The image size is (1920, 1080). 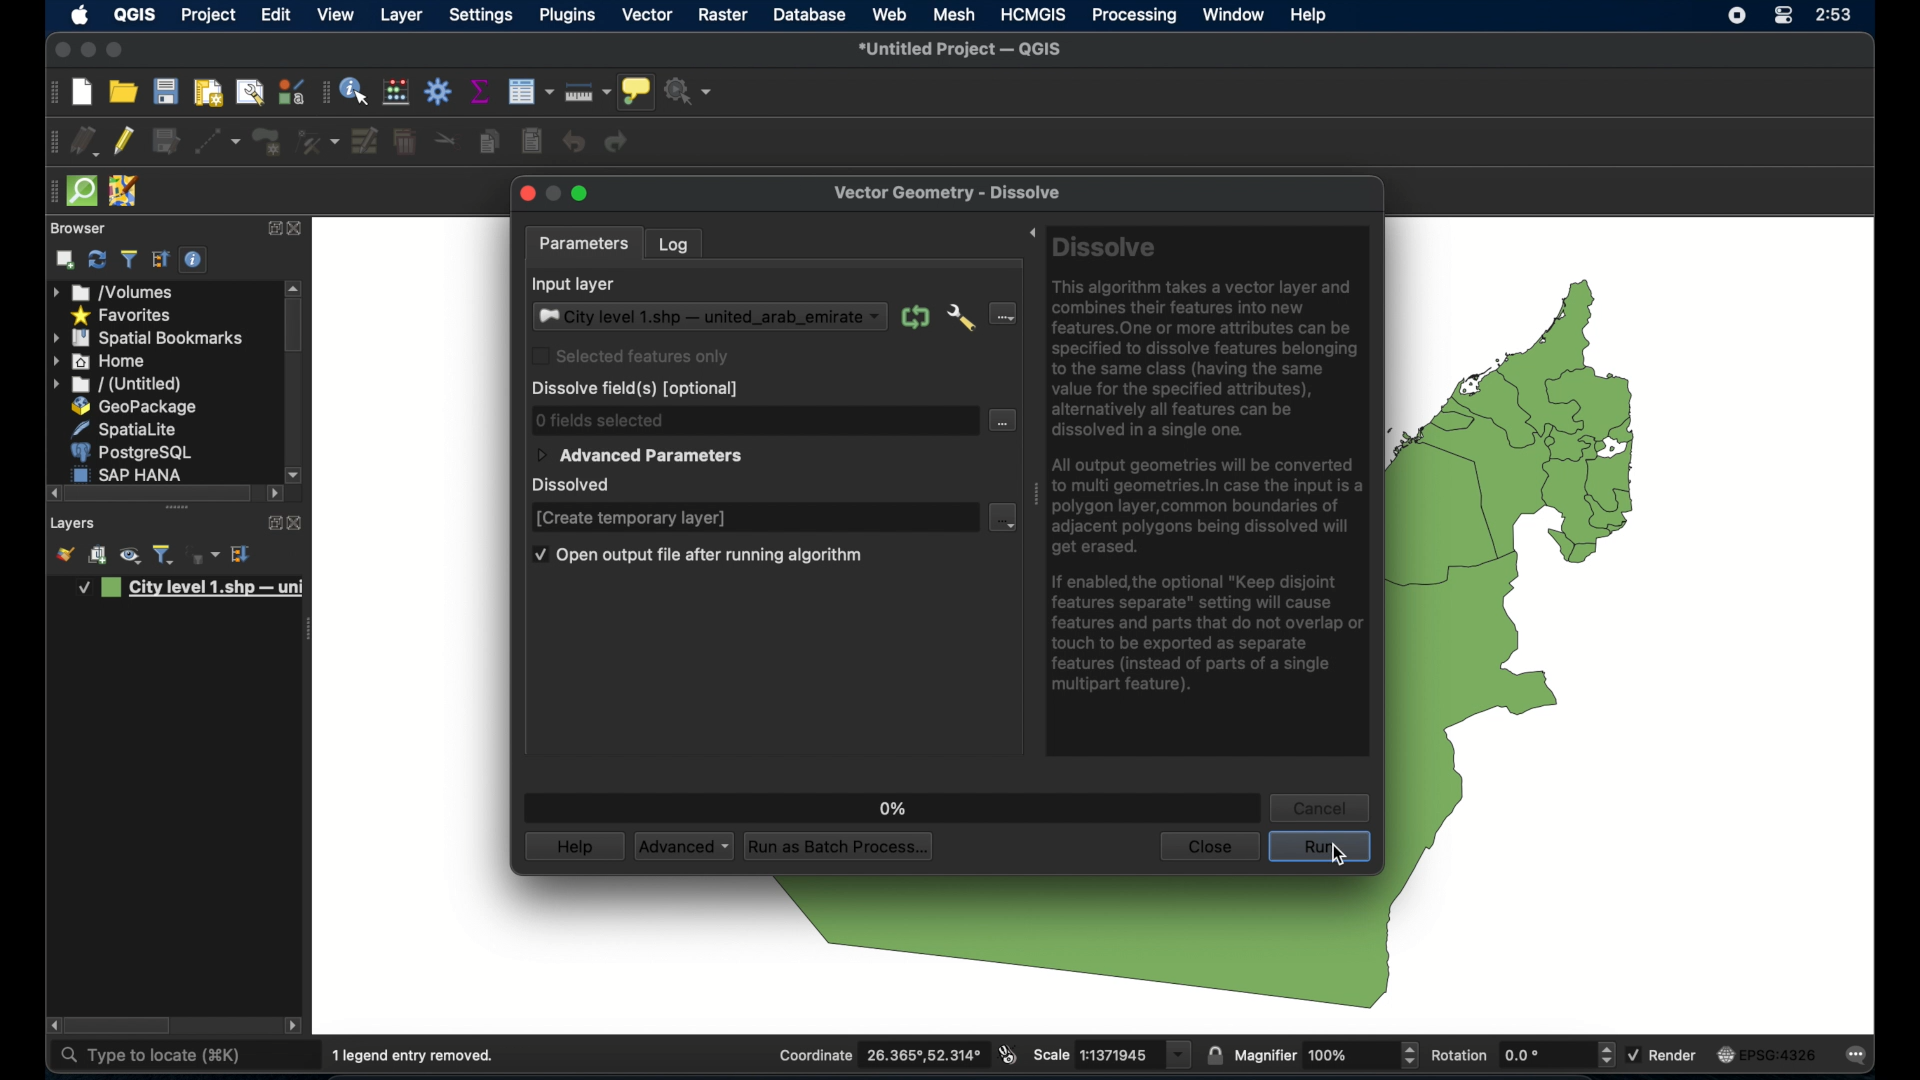 I want to click on quick osm, so click(x=81, y=191).